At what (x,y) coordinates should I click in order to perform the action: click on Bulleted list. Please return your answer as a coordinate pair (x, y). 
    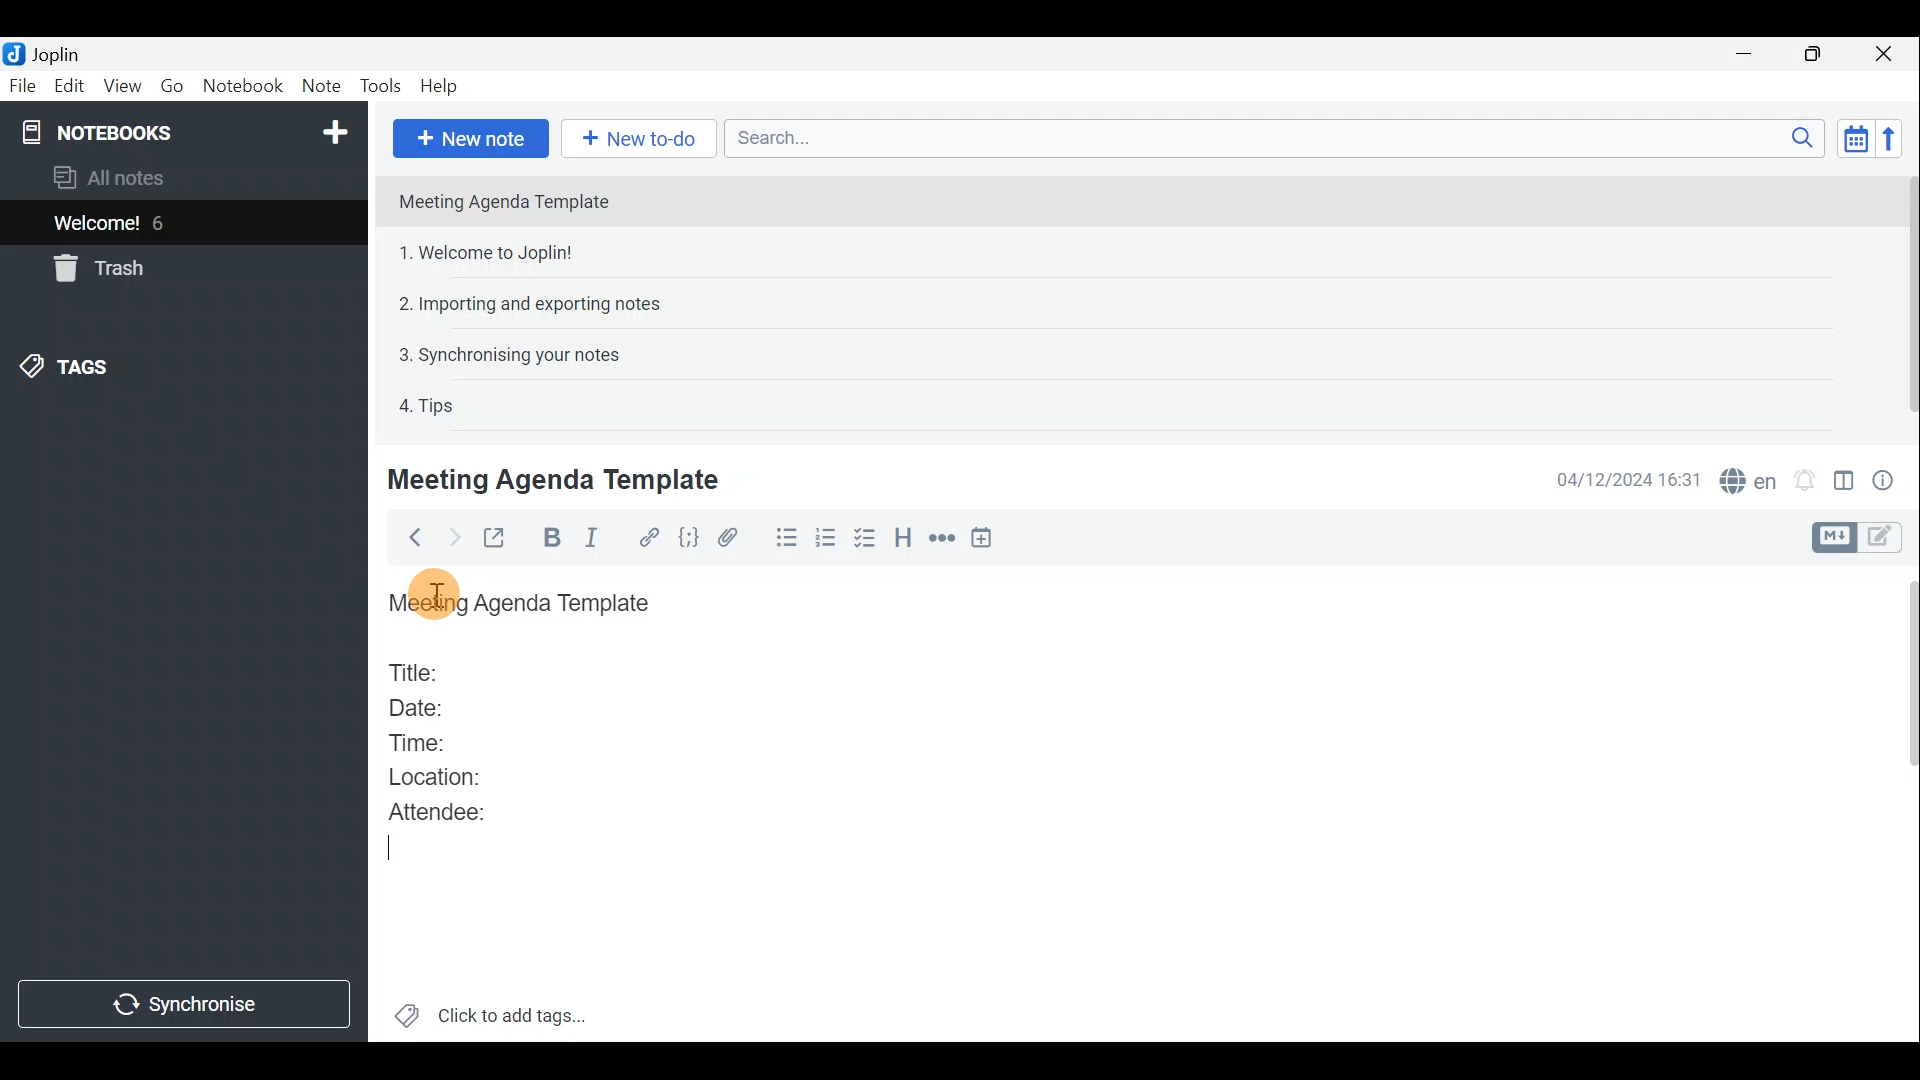
    Looking at the image, I should click on (785, 538).